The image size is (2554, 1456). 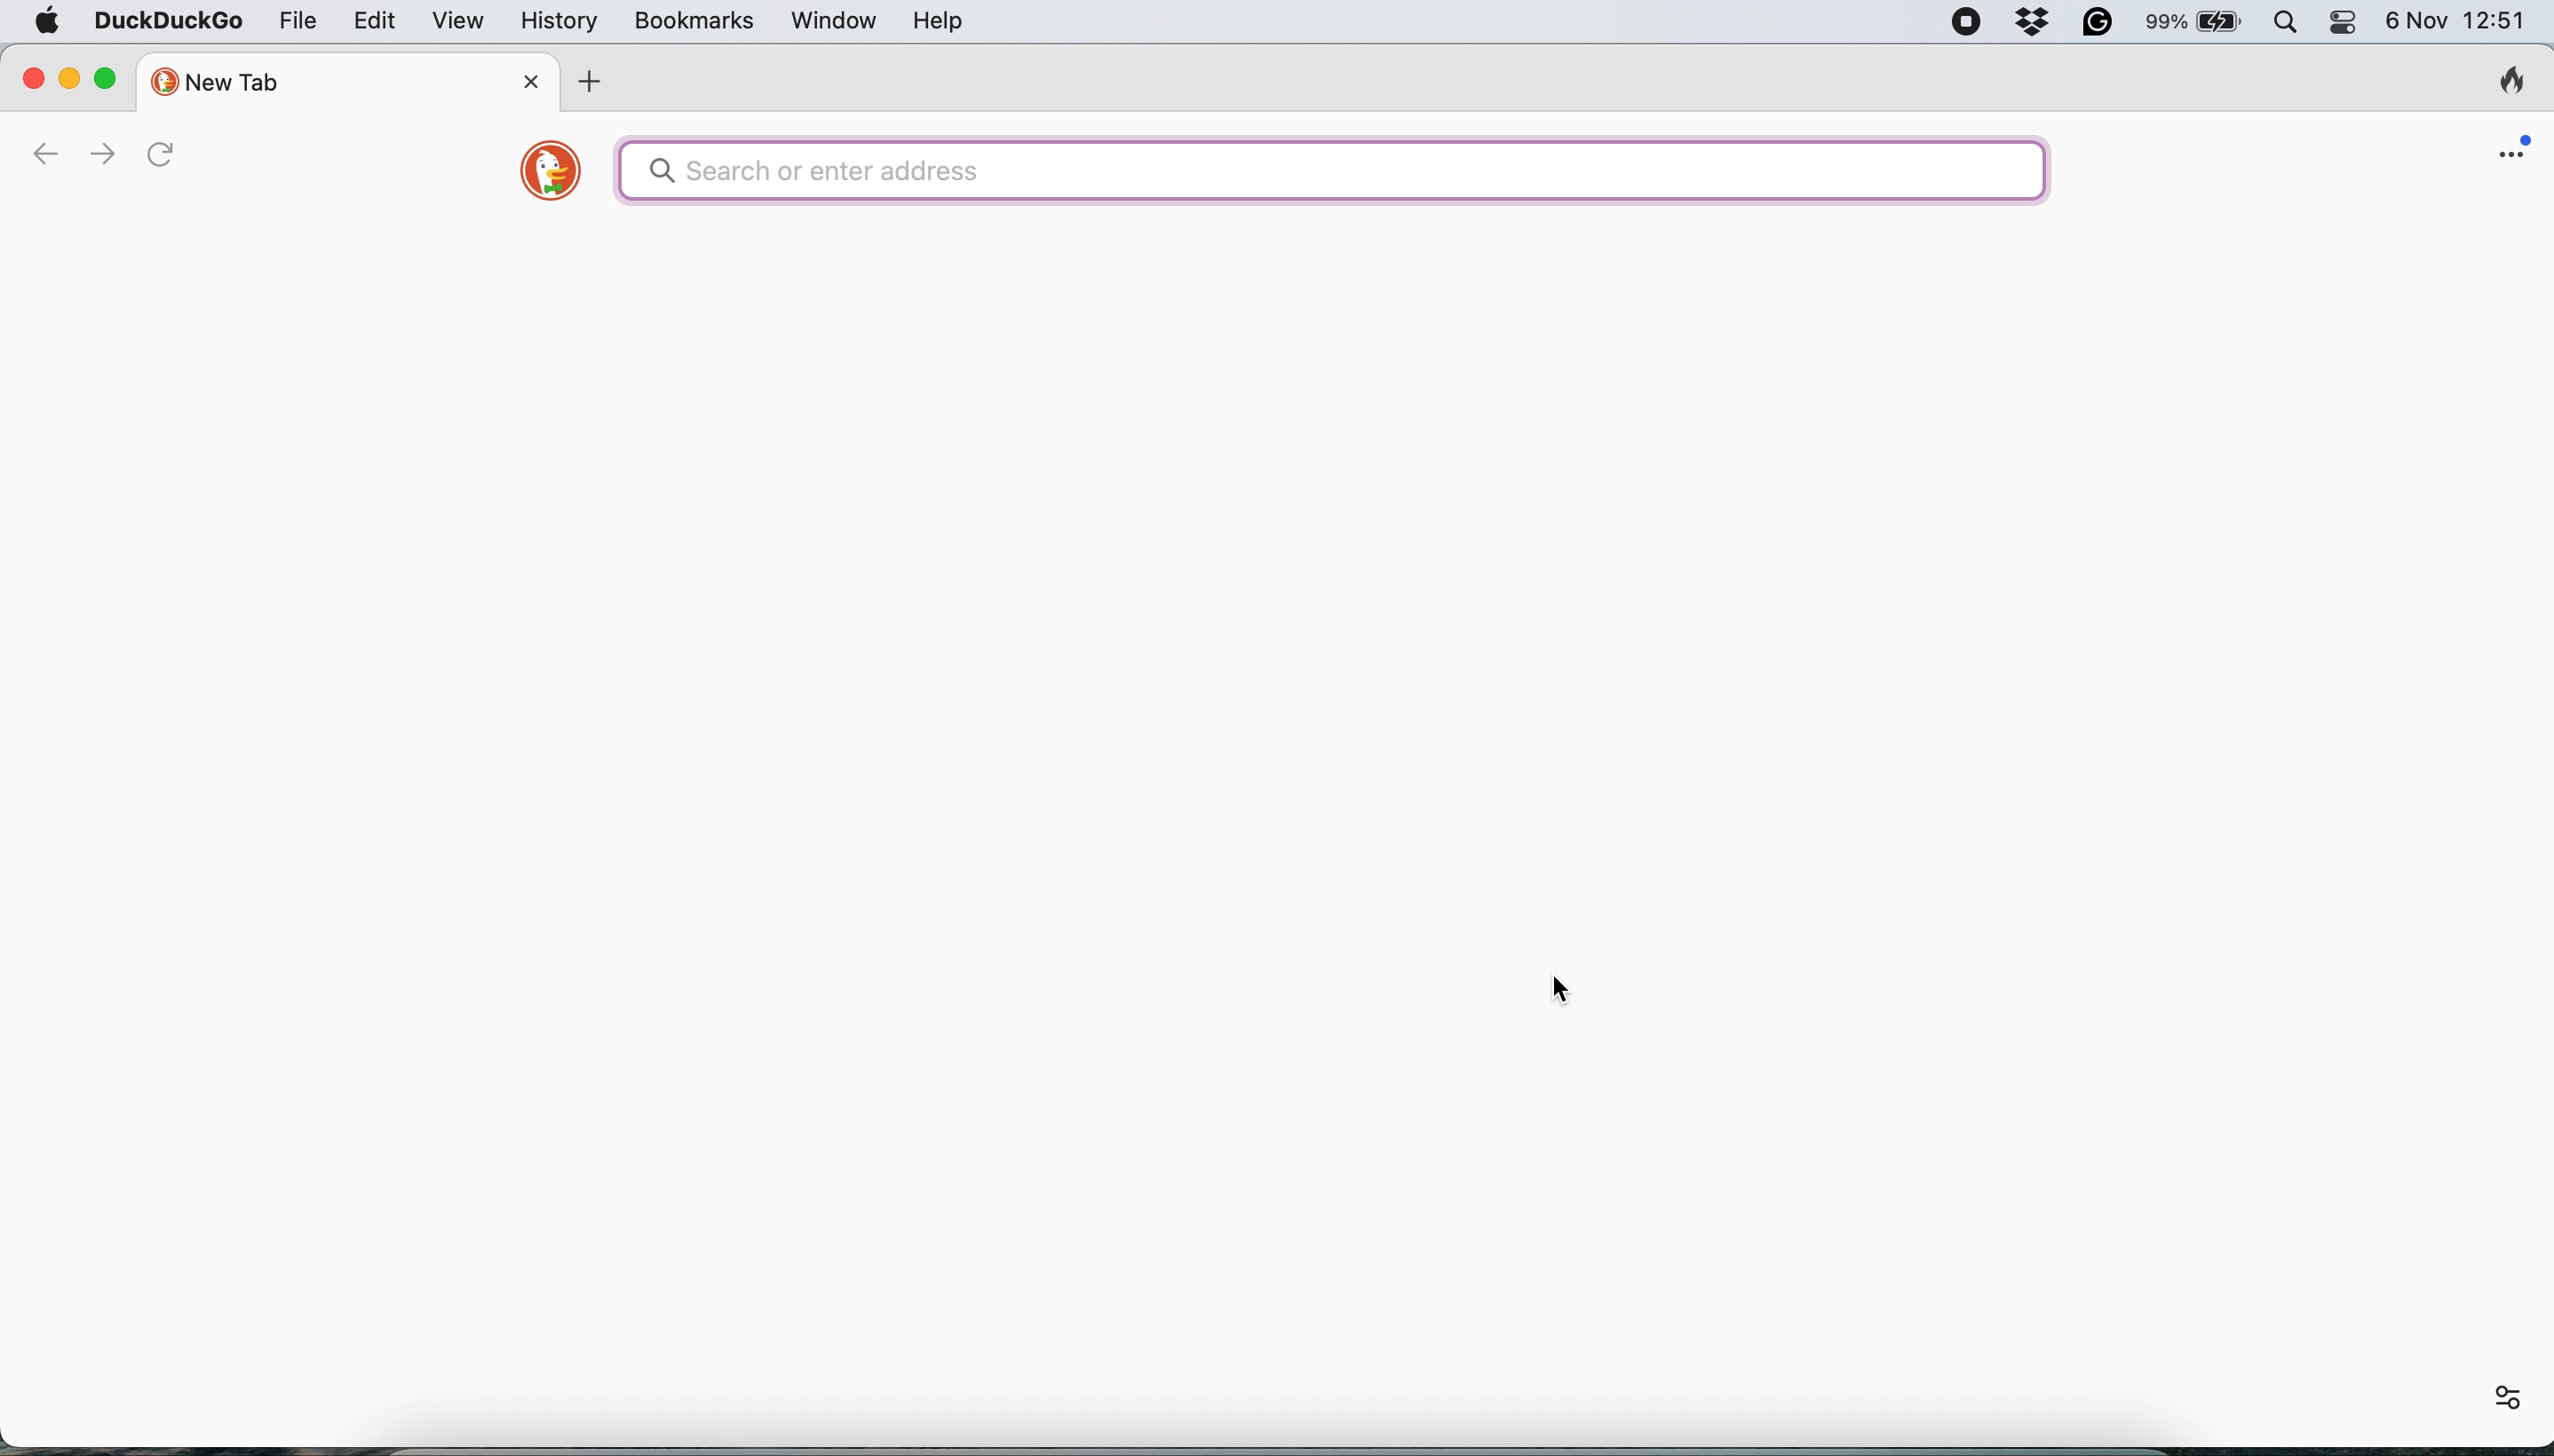 I want to click on go back, so click(x=52, y=156).